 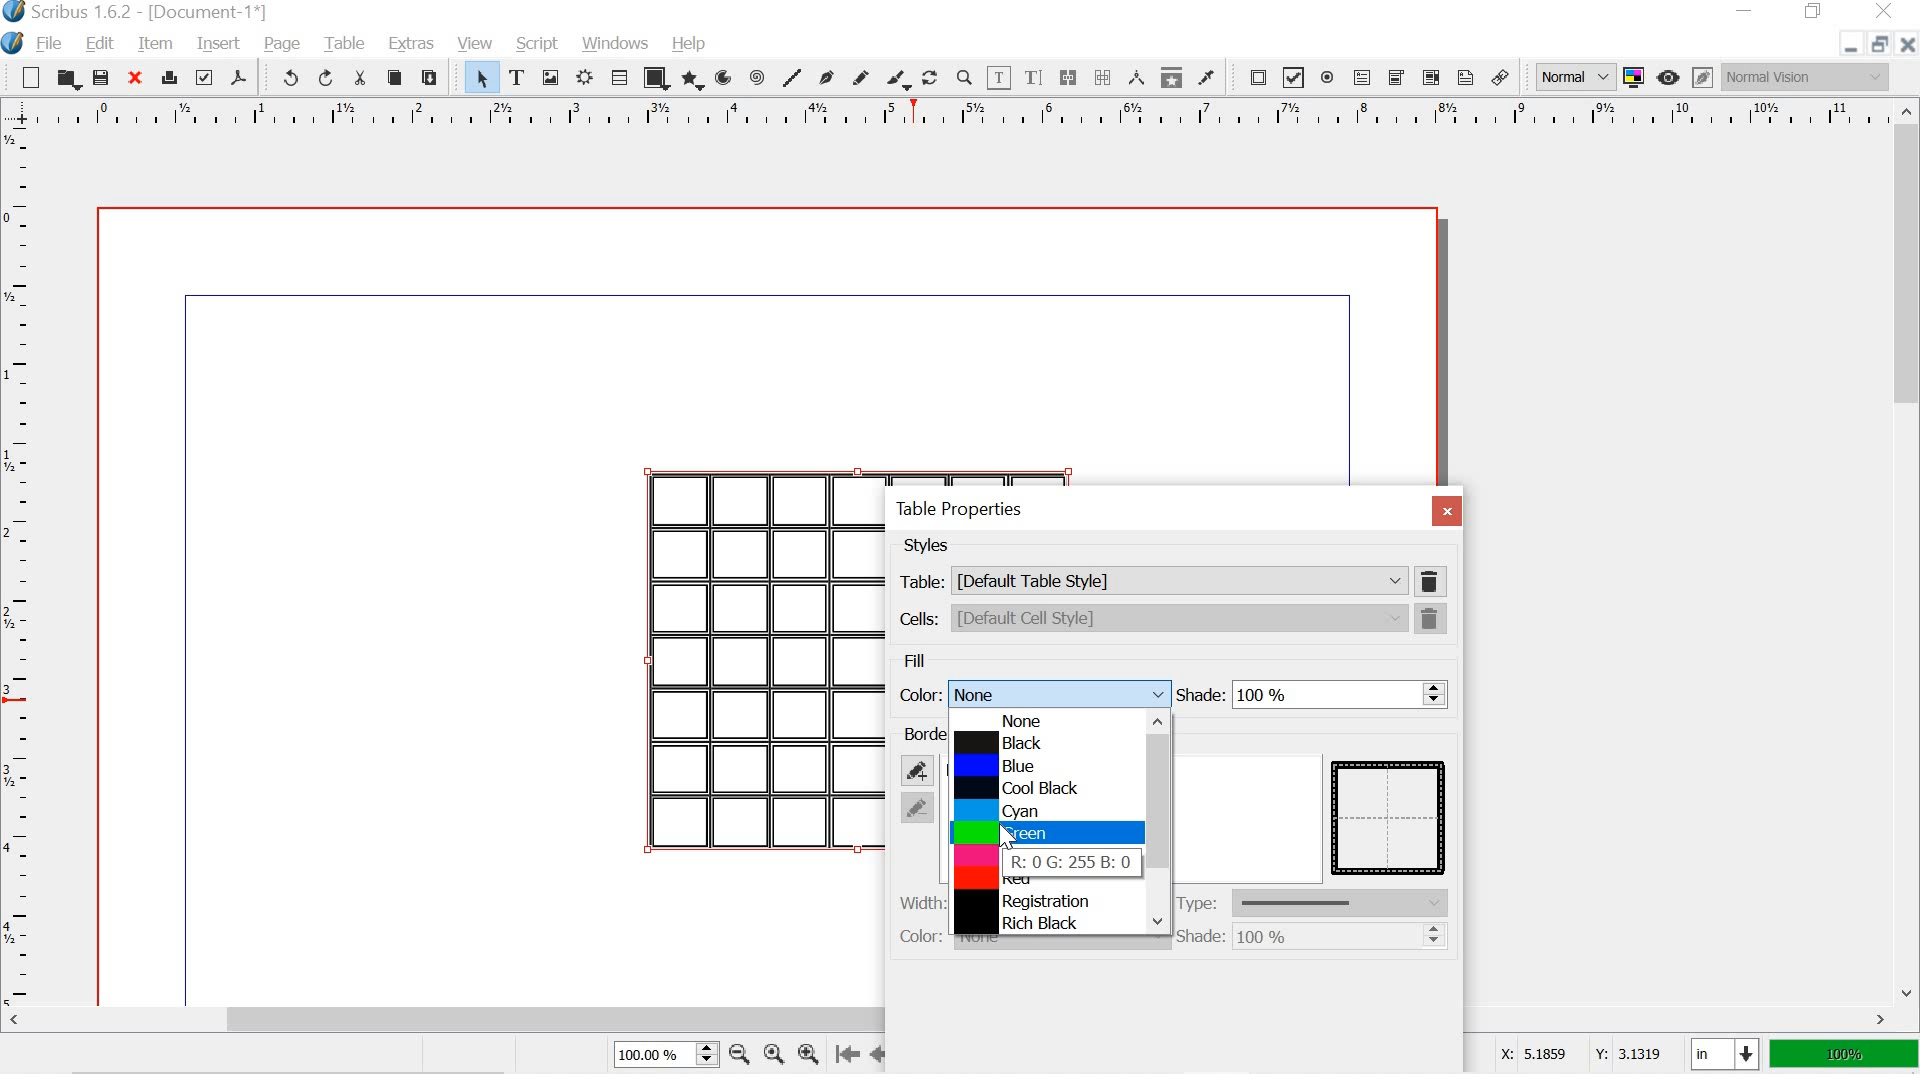 I want to click on edit text with story editor, so click(x=1032, y=77).